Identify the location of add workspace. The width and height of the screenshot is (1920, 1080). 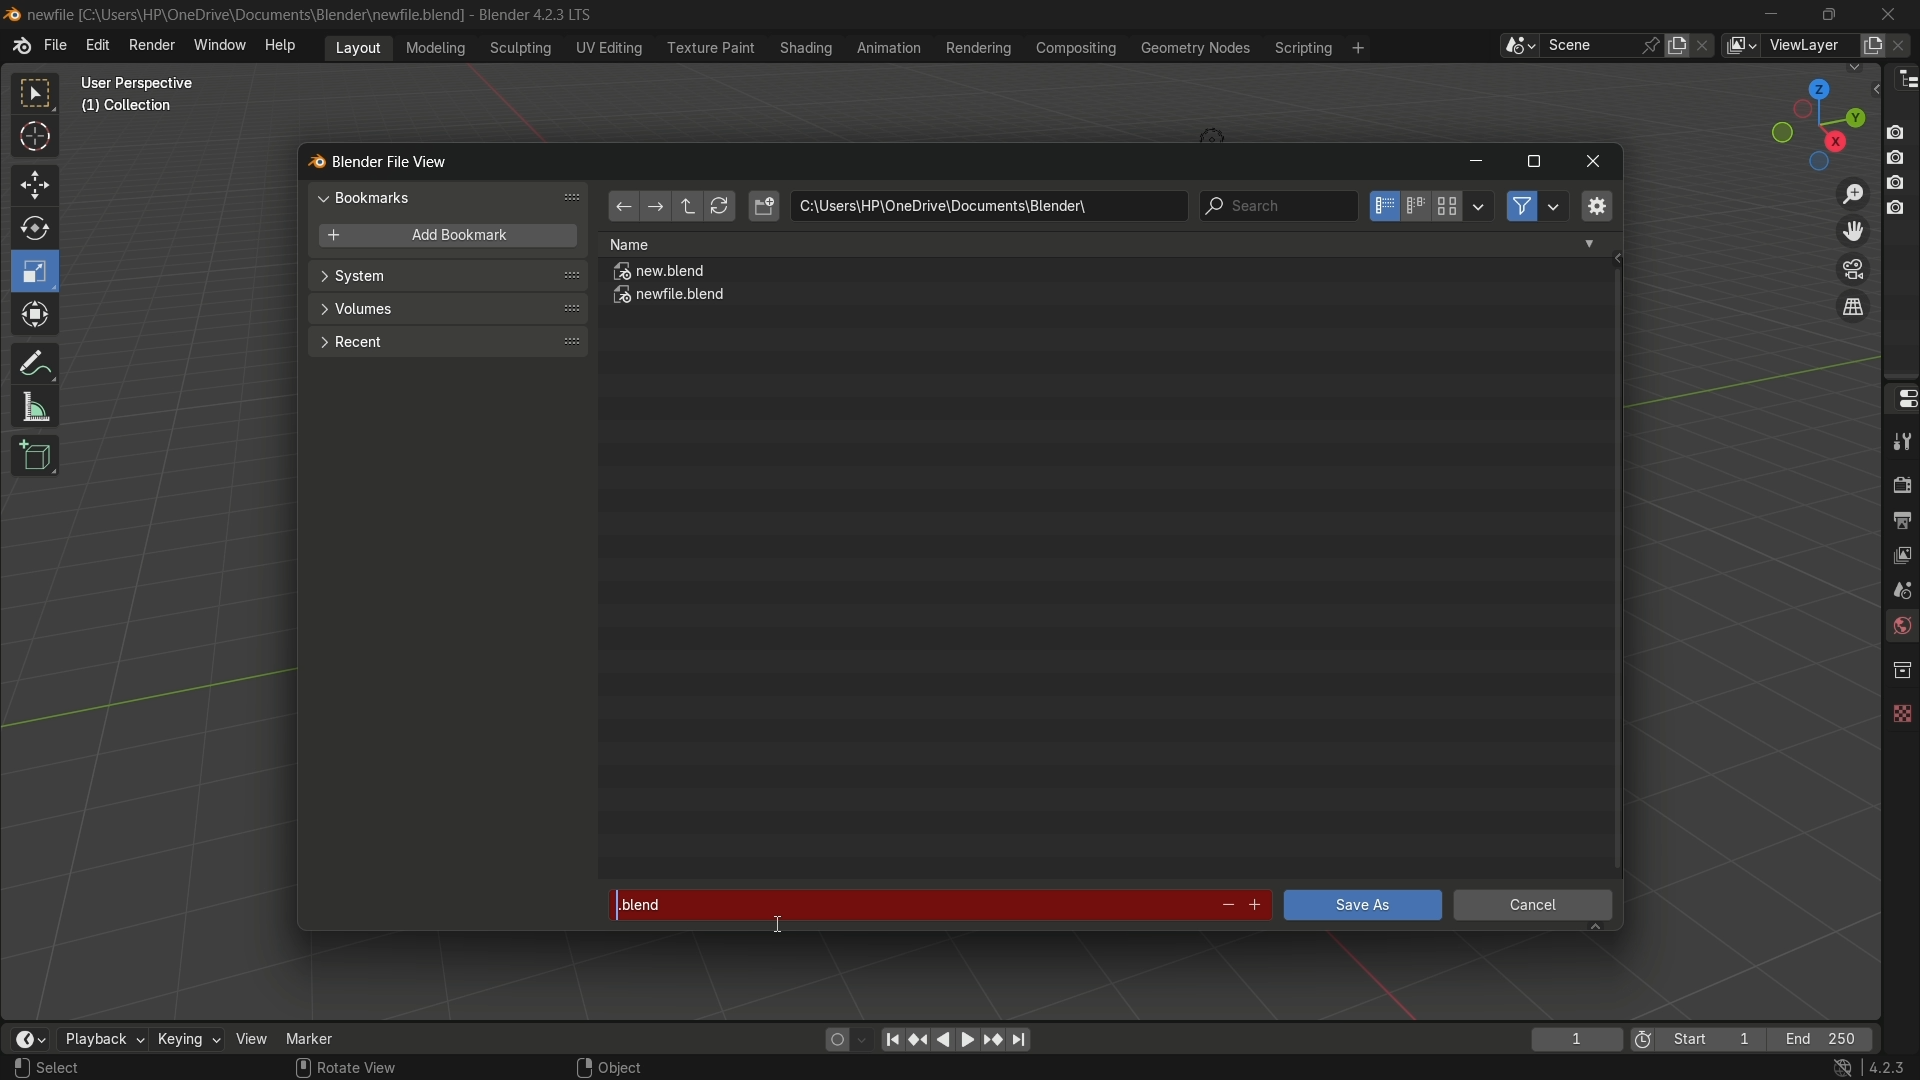
(1356, 47).